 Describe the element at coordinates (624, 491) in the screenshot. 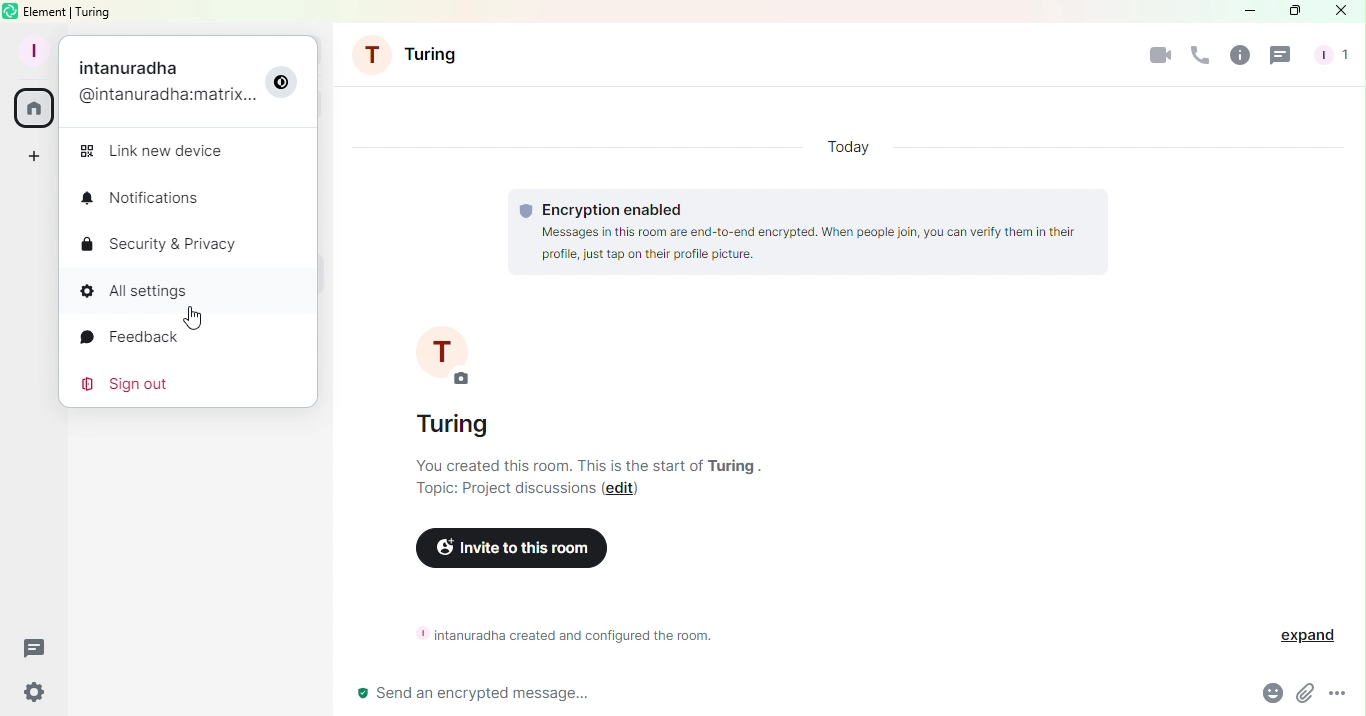

I see `Edit` at that location.